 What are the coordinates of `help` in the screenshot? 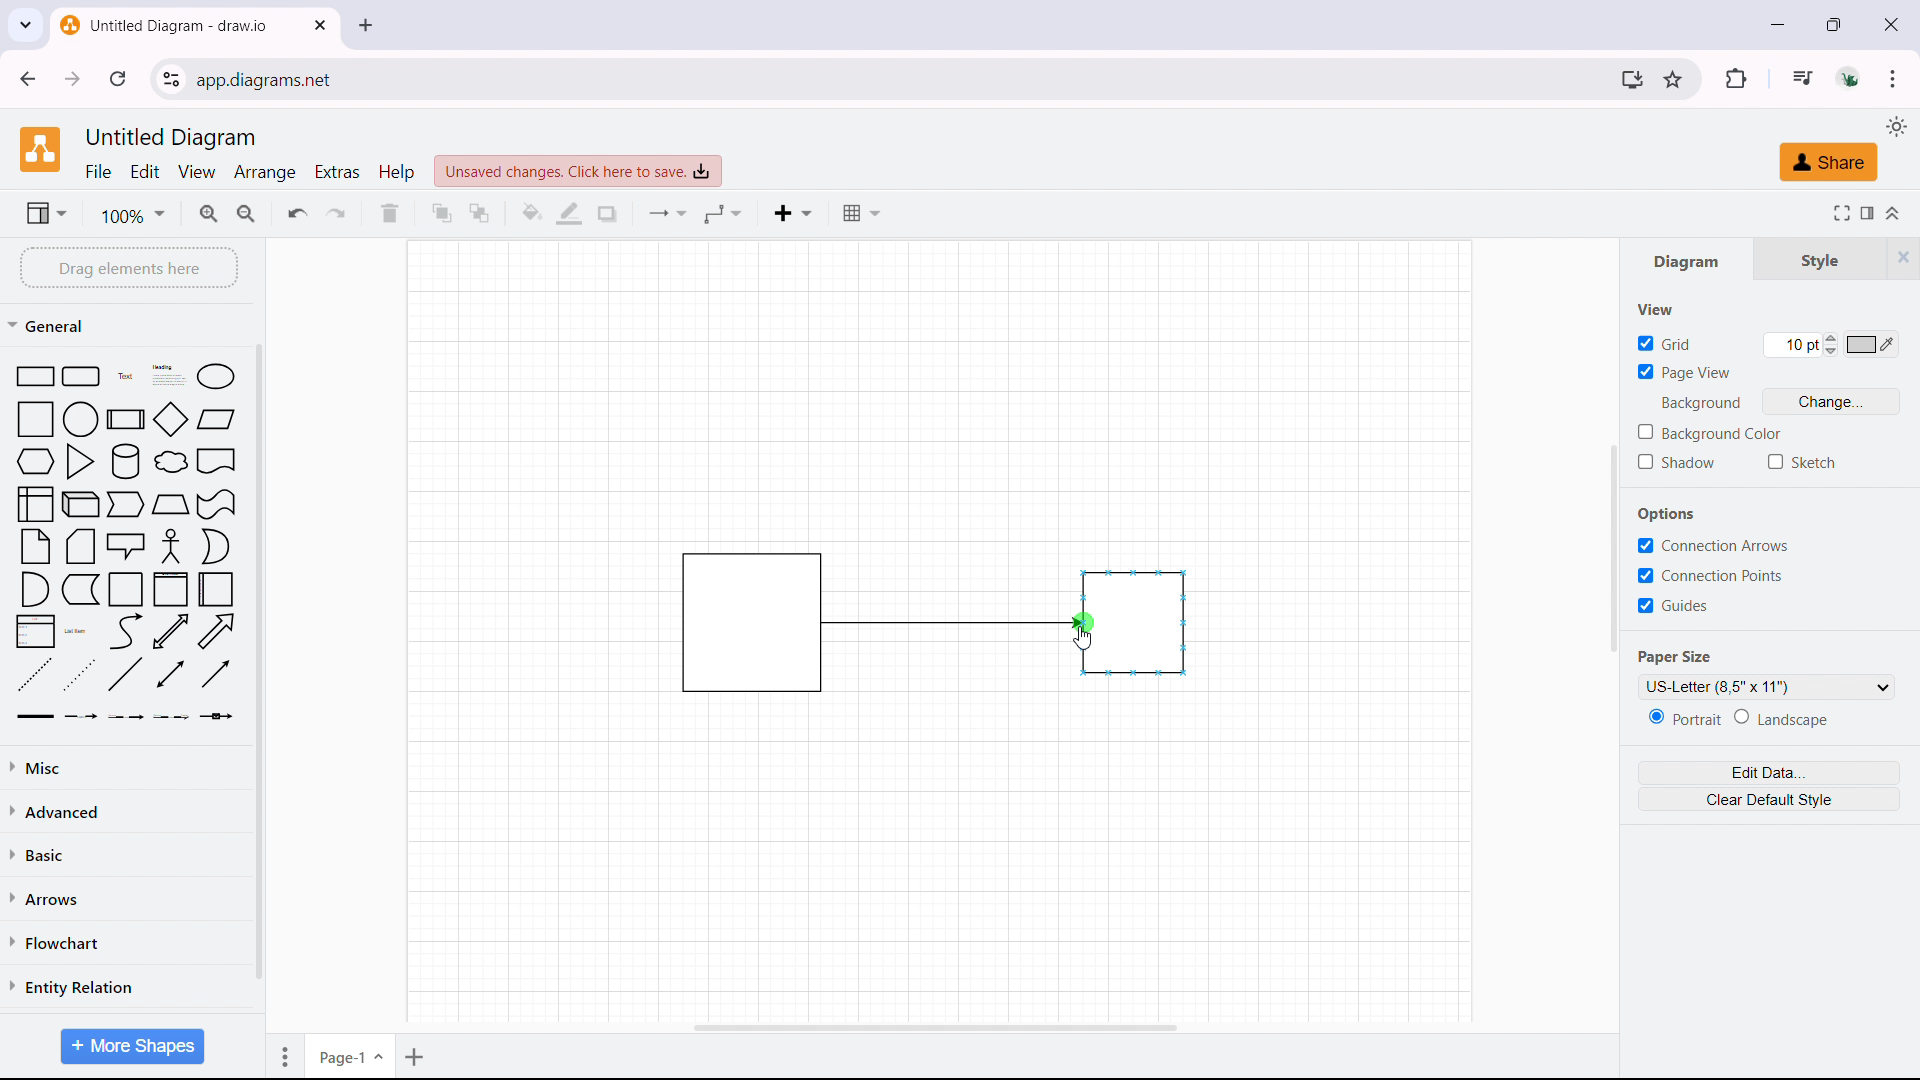 It's located at (396, 172).